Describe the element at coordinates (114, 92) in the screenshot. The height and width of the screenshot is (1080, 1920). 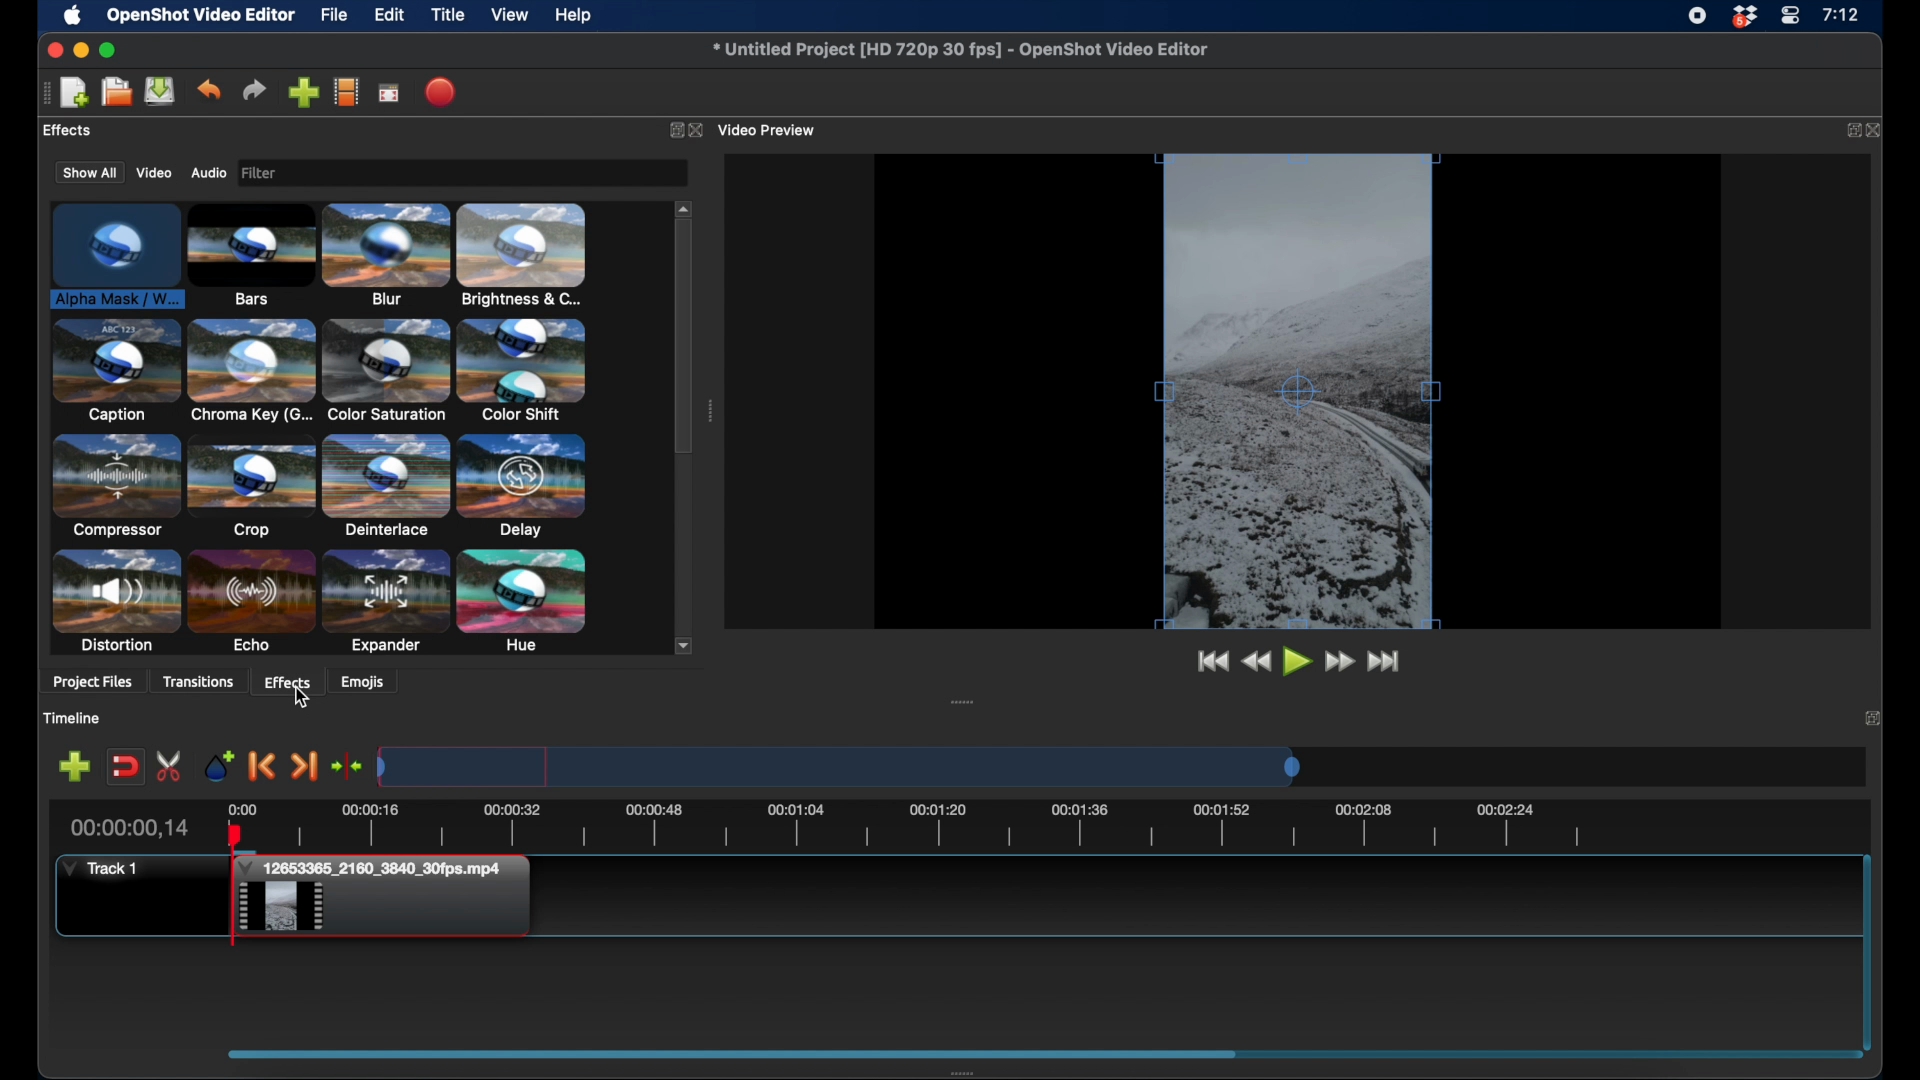
I see `open project` at that location.